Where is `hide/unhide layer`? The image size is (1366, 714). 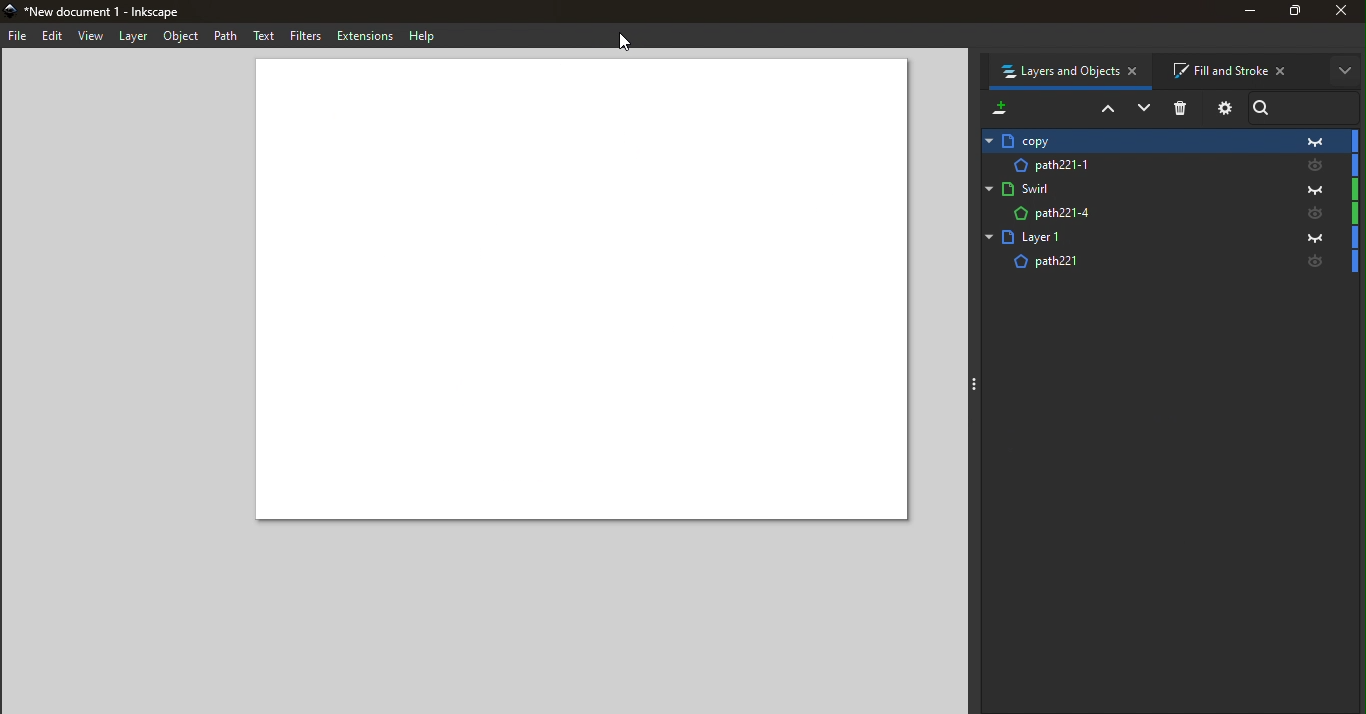 hide/unhide layer is located at coordinates (1318, 264).